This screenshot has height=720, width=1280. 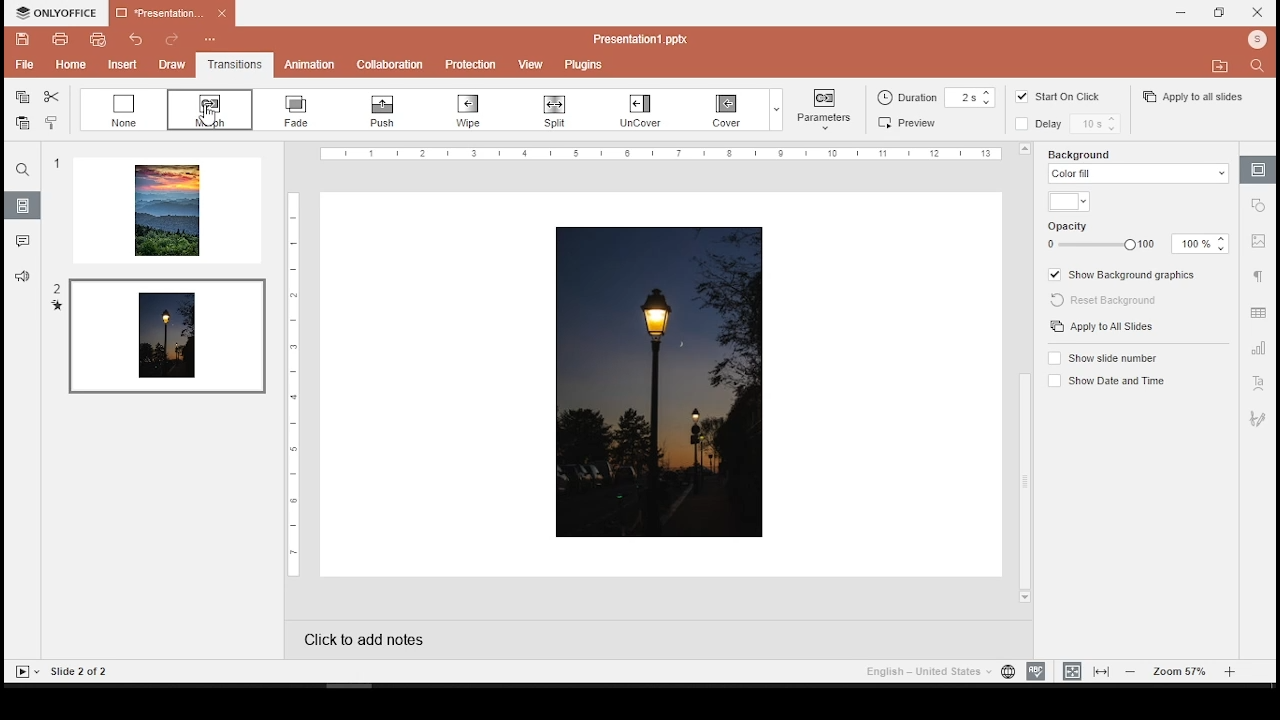 I want to click on scroll bar, so click(x=1023, y=375).